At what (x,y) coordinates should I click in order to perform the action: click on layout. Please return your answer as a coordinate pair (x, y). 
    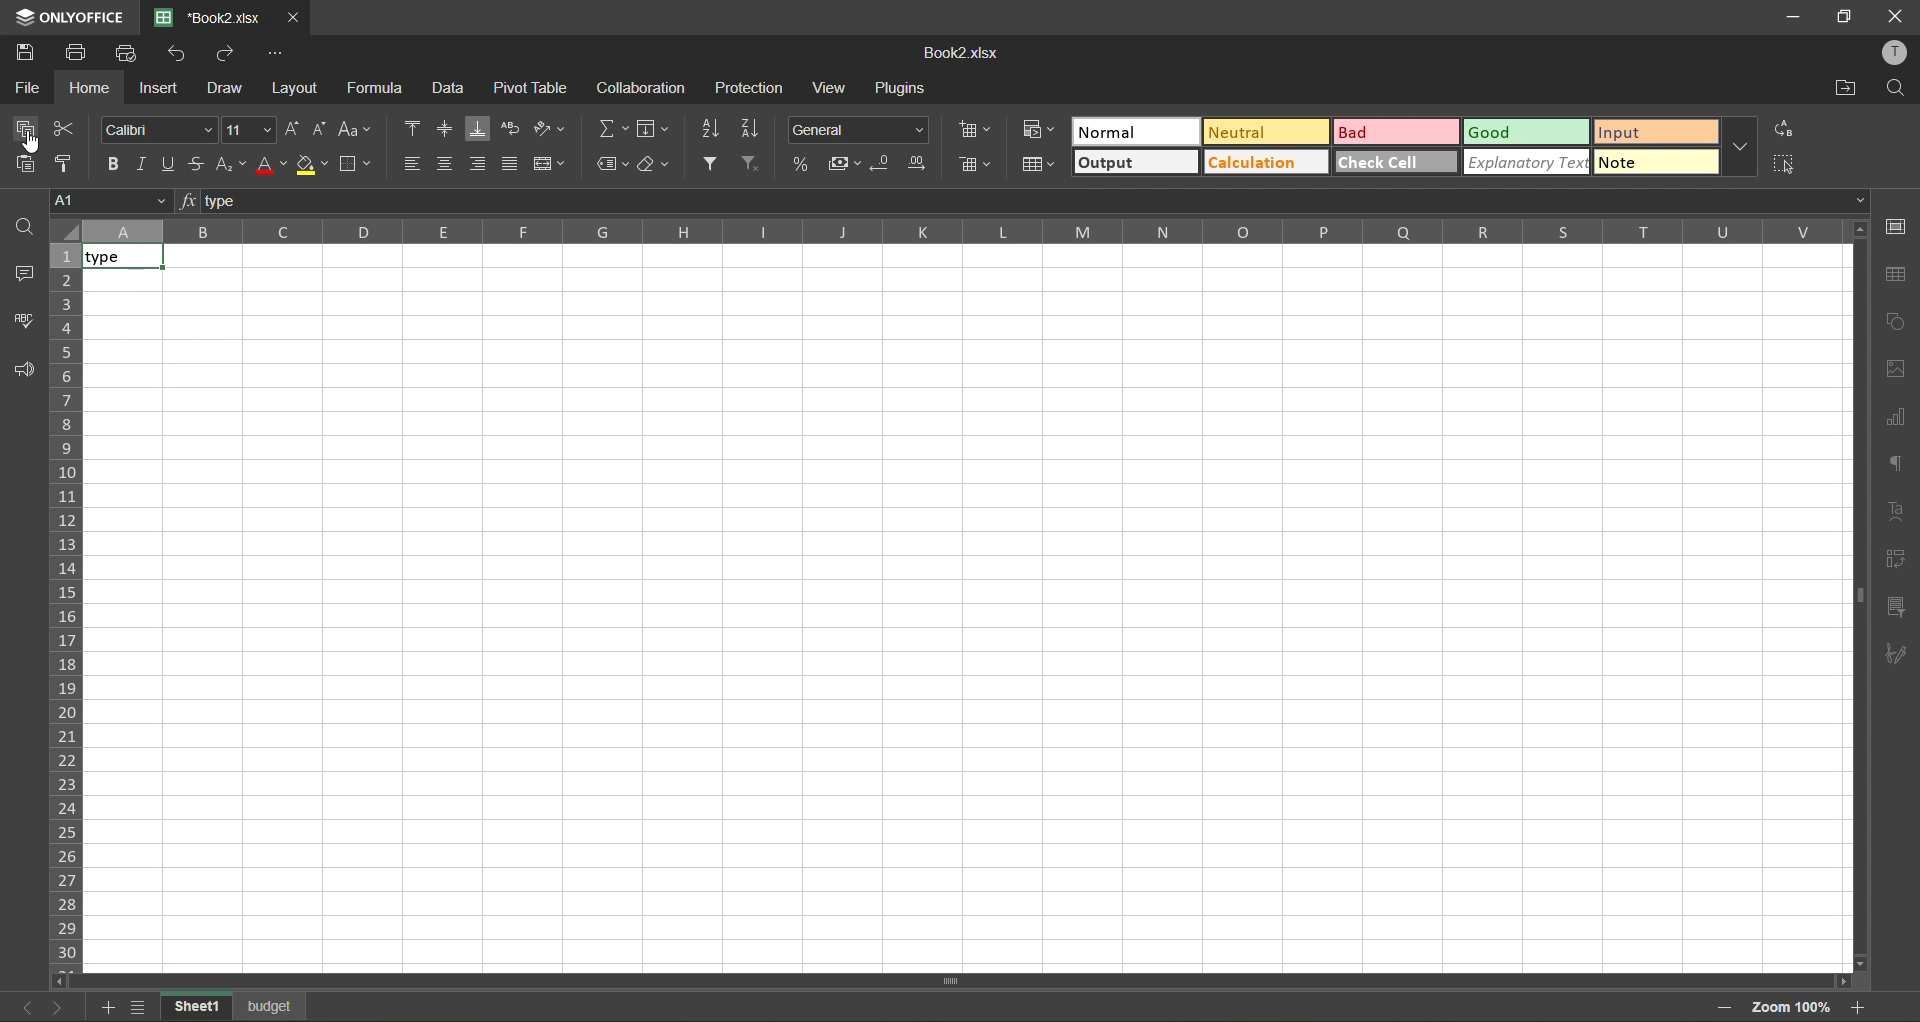
    Looking at the image, I should click on (292, 90).